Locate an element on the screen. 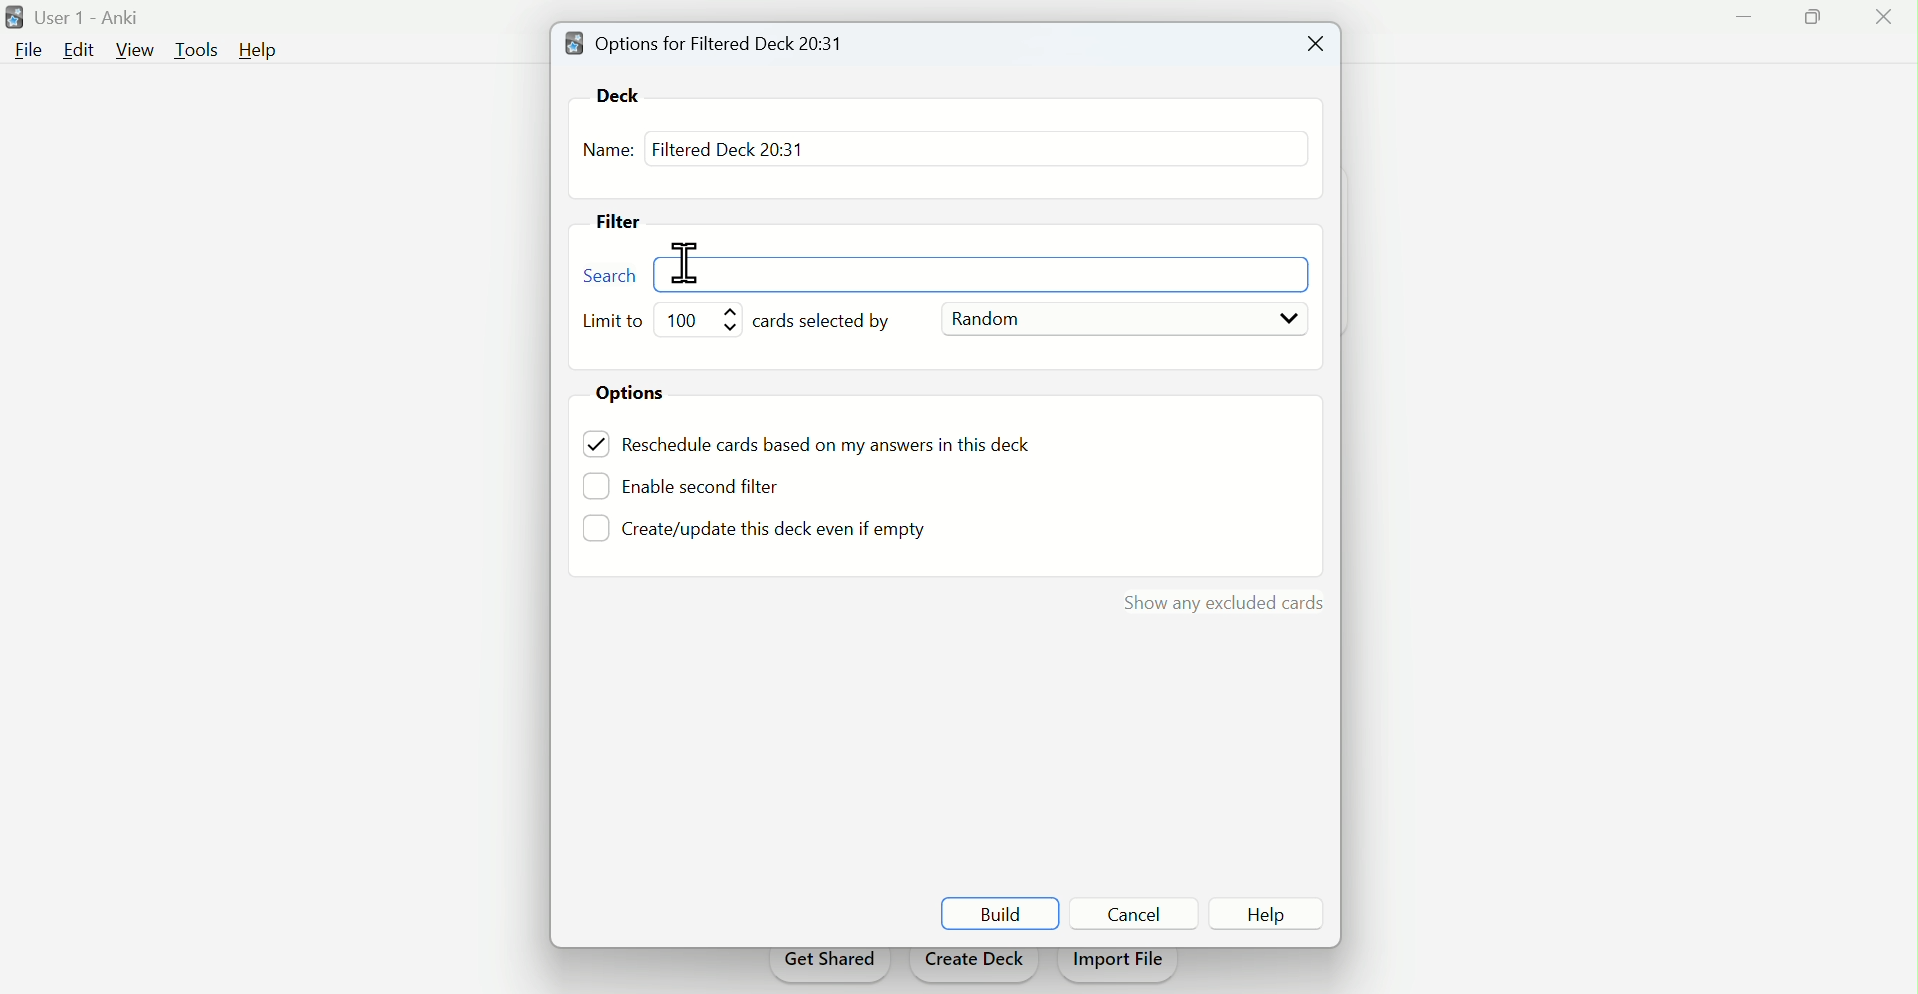 The width and height of the screenshot is (1918, 994). Tools is located at coordinates (200, 48).